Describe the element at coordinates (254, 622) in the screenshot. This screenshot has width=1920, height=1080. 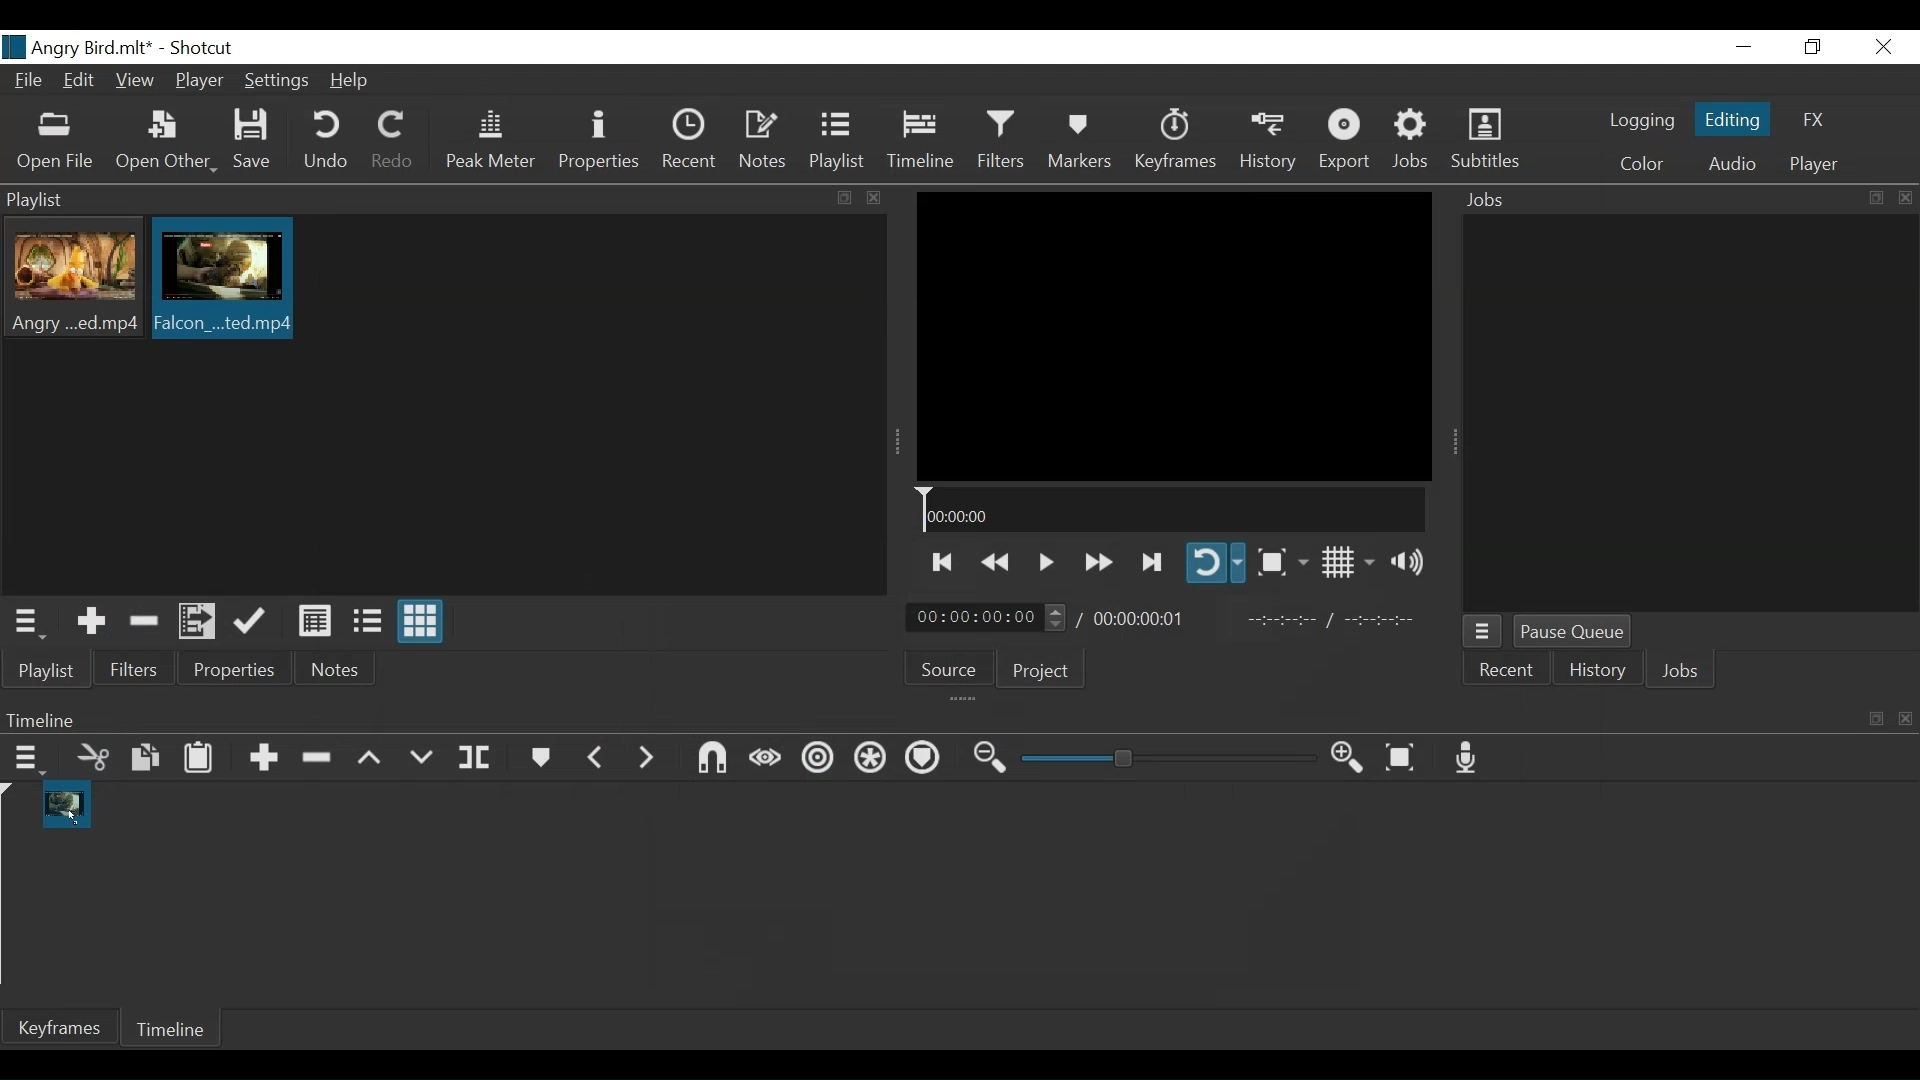
I see `Update` at that location.